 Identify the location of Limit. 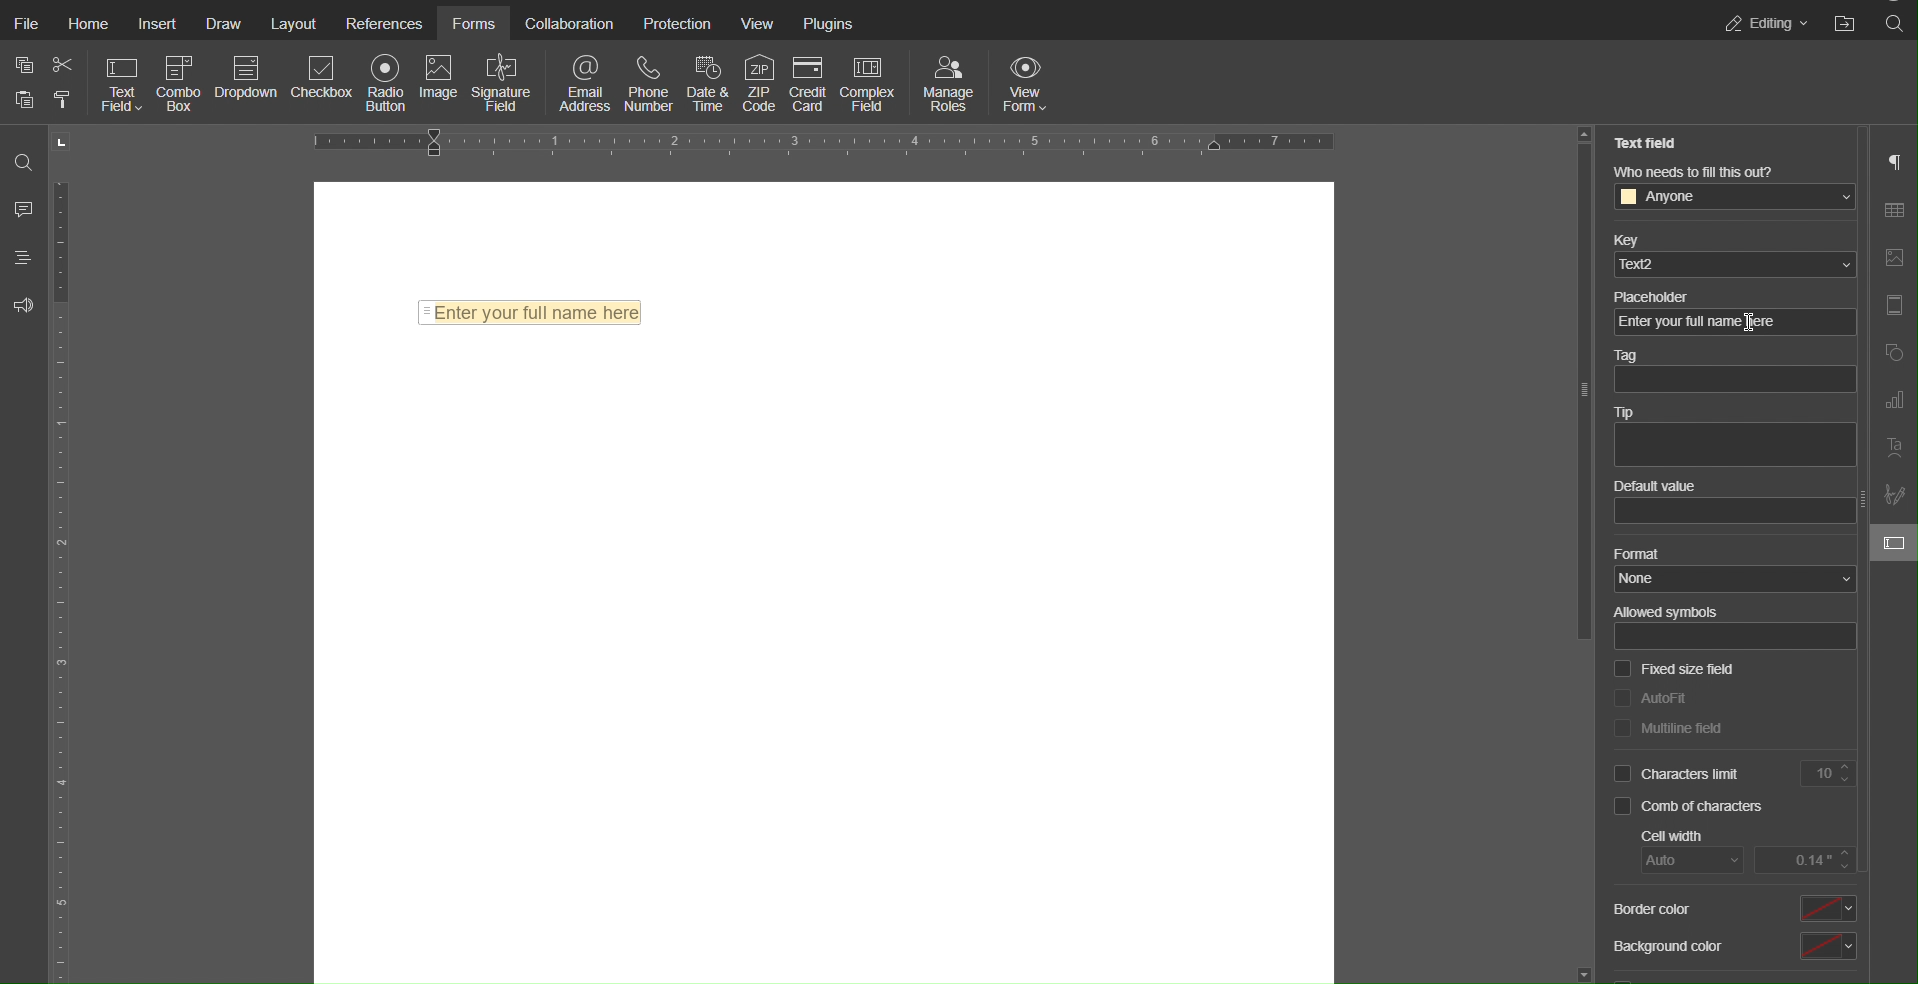
(1830, 772).